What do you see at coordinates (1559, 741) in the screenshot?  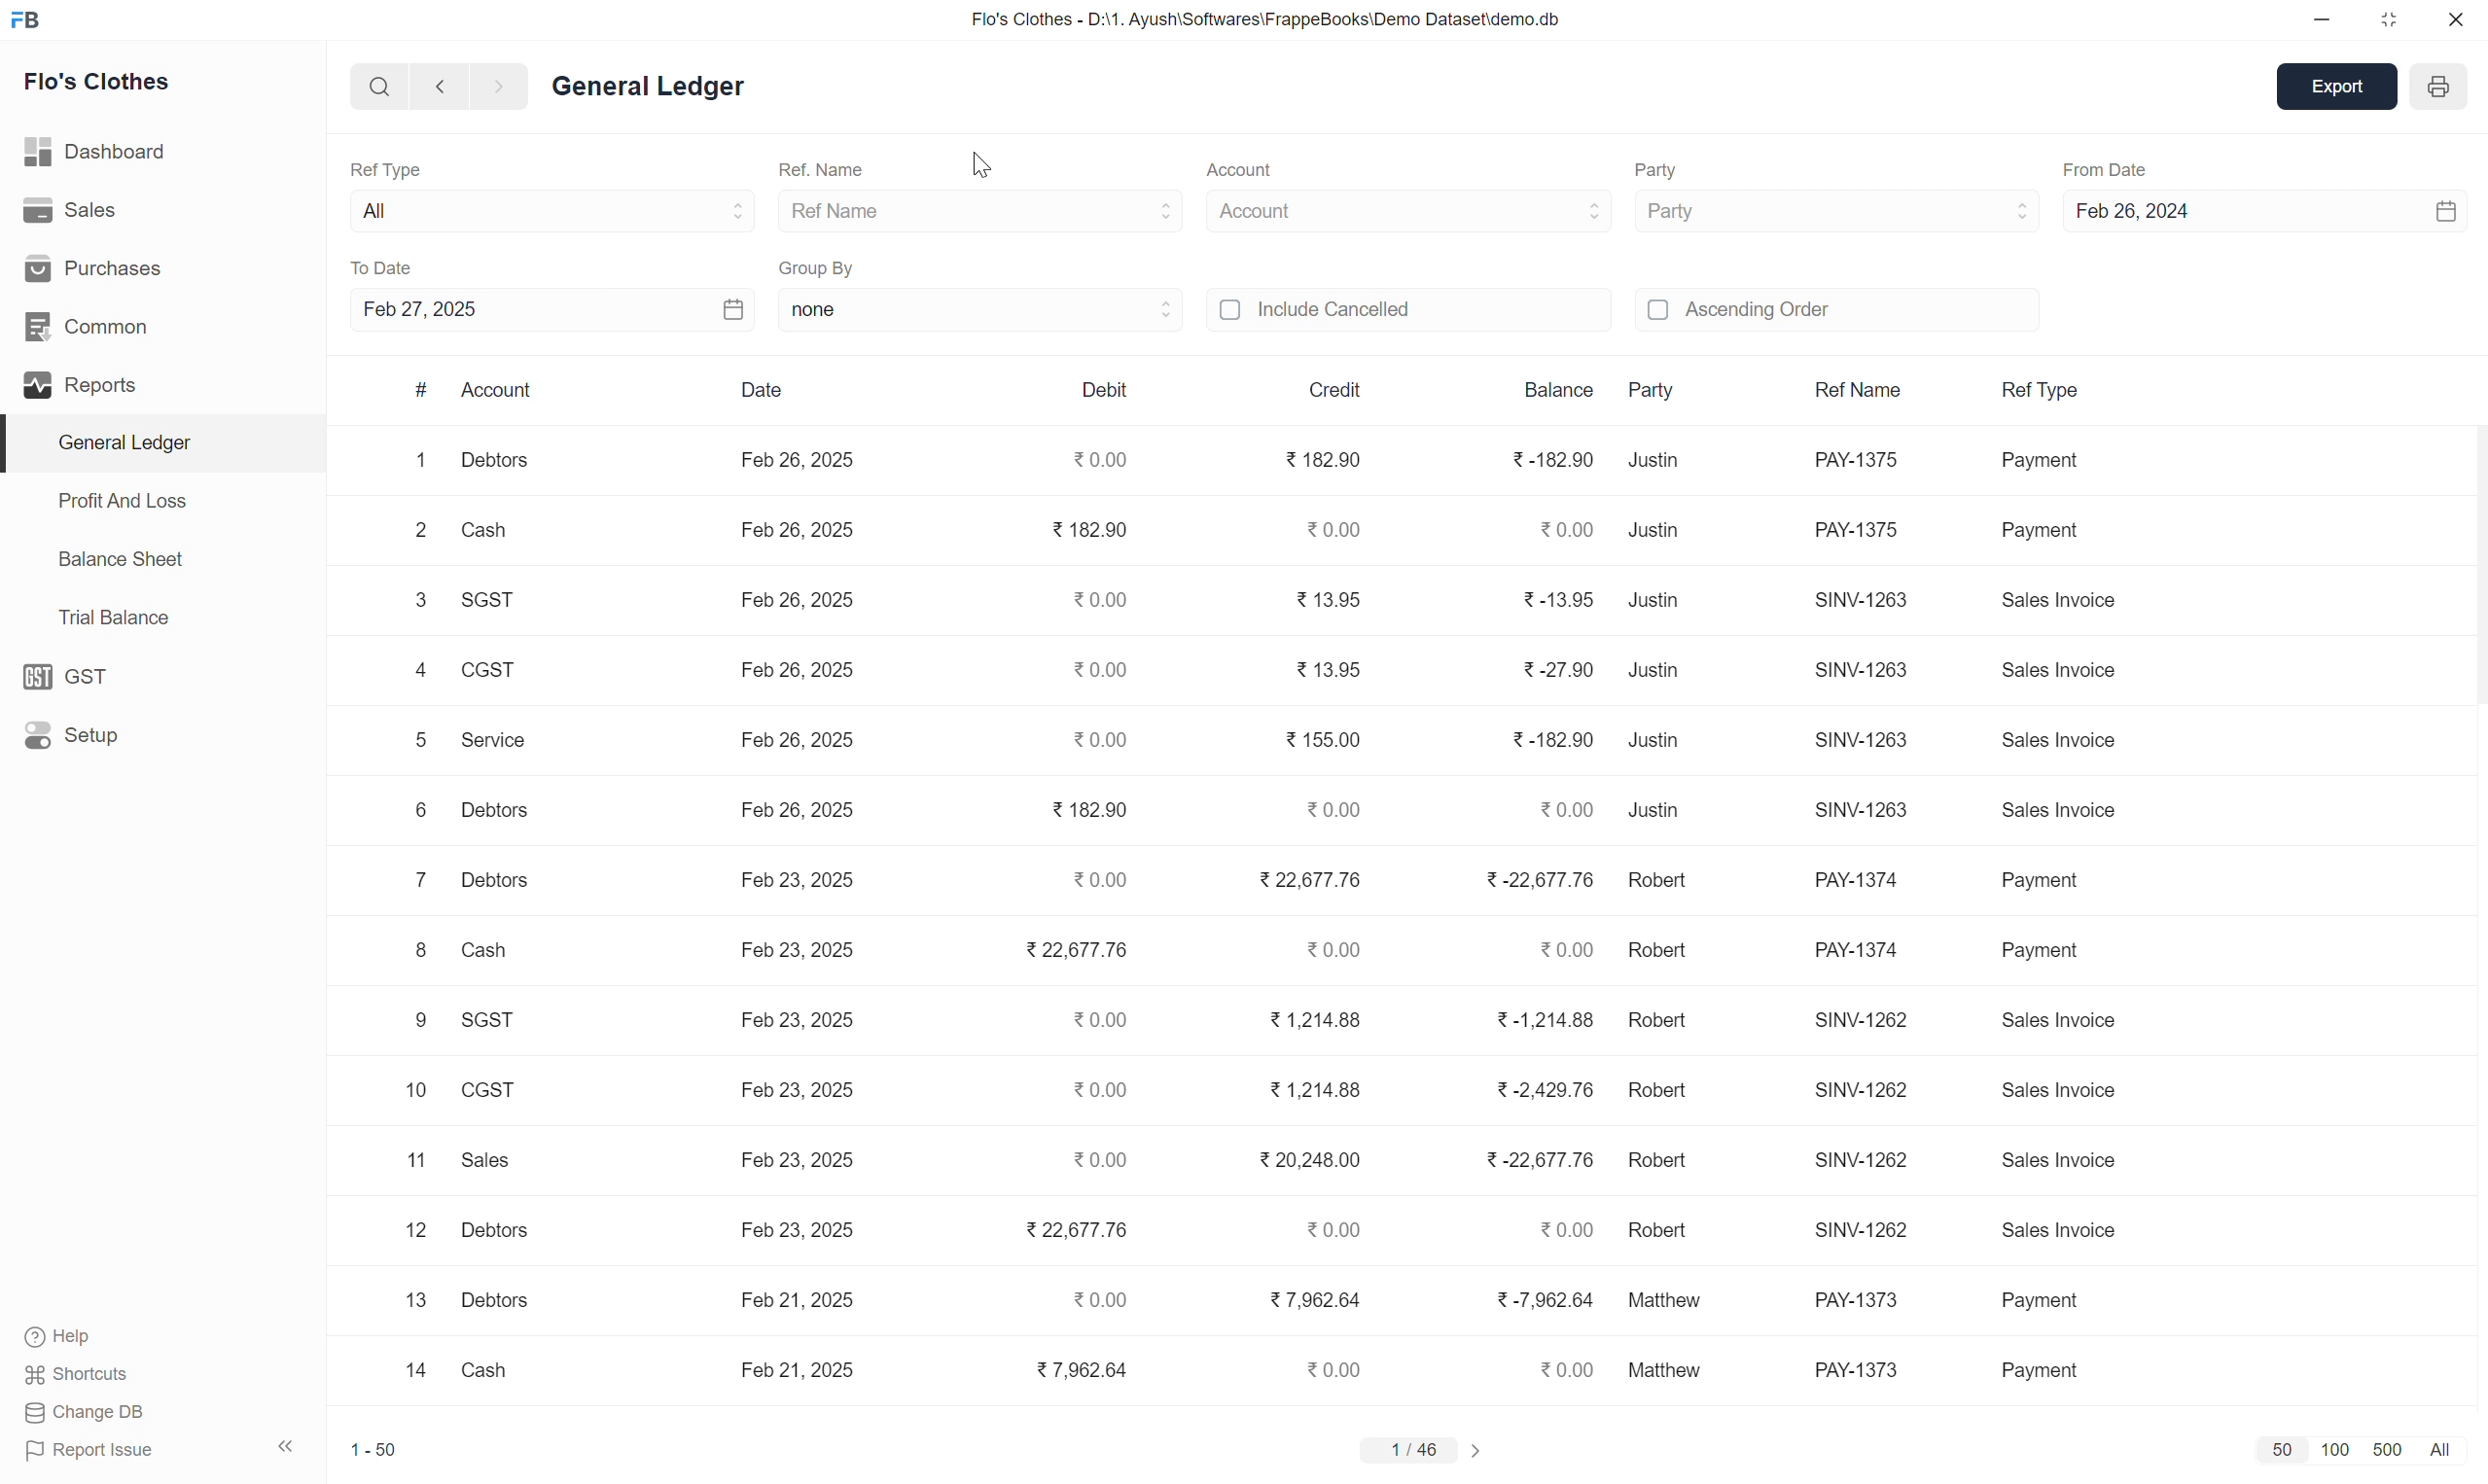 I see `182.90` at bounding box center [1559, 741].